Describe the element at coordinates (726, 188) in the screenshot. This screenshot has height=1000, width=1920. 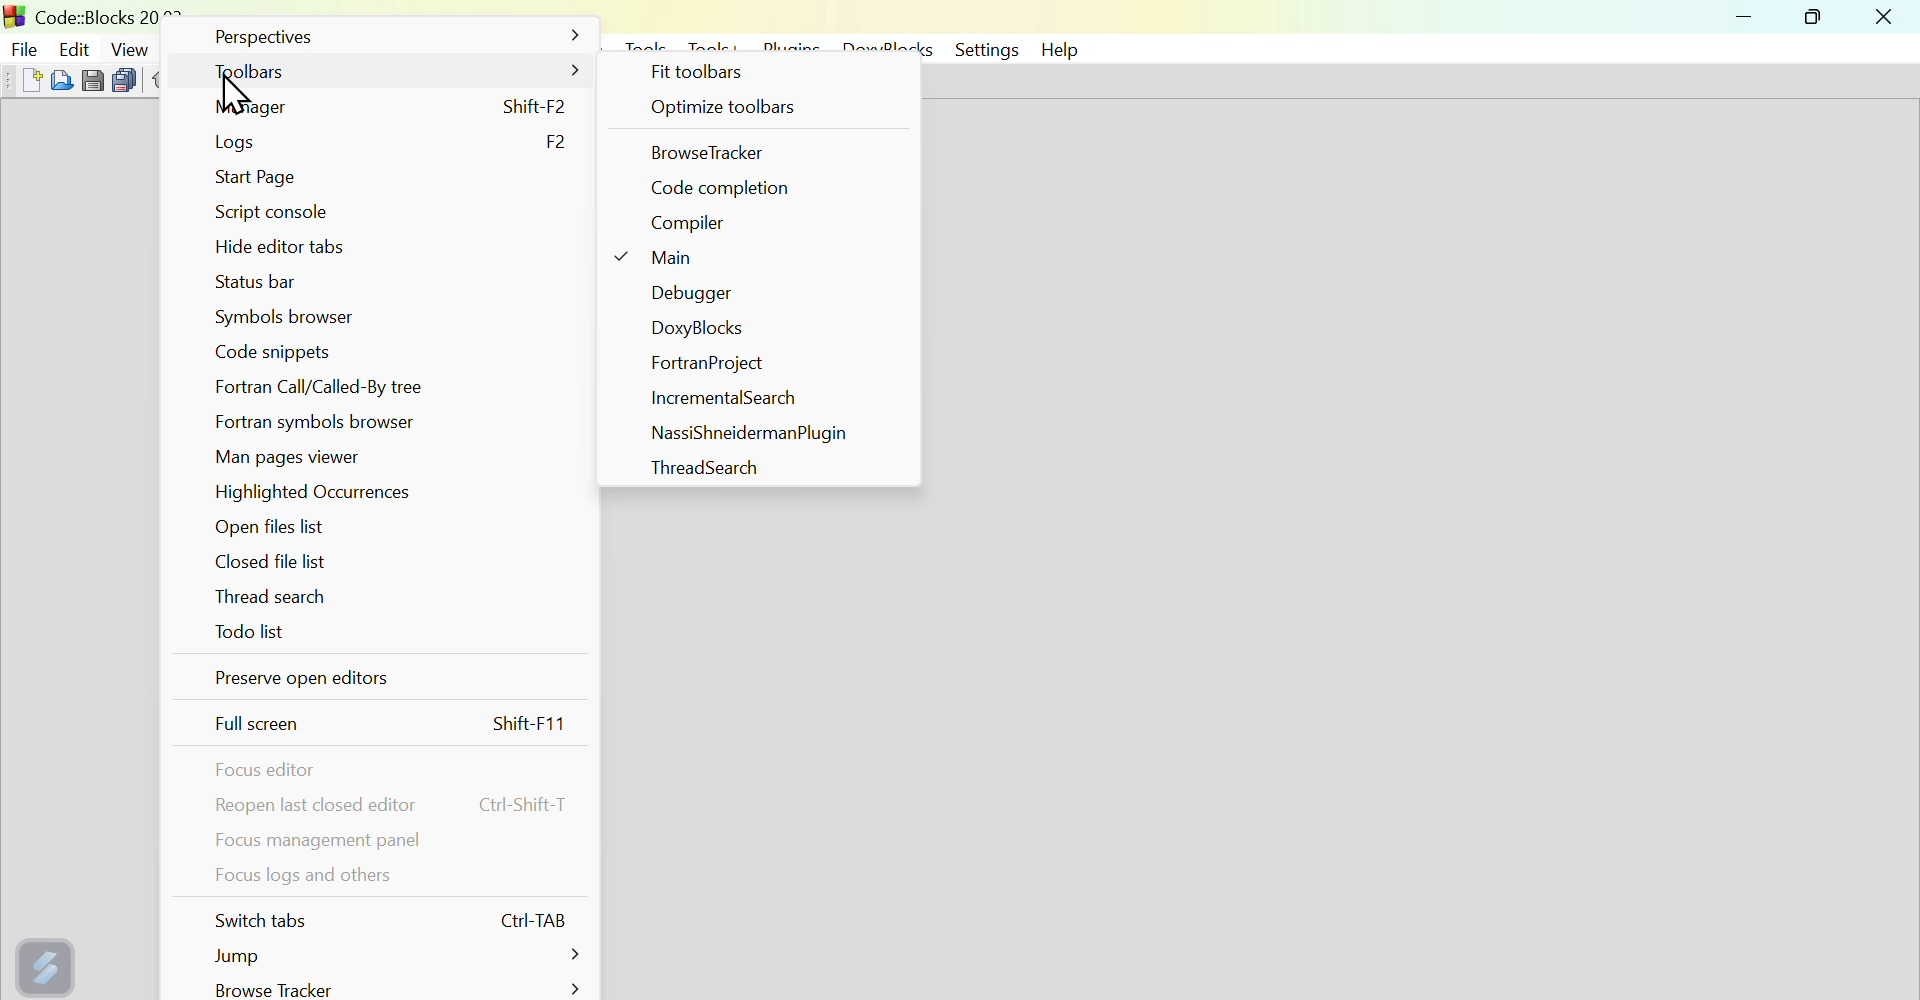
I see `Code completion` at that location.